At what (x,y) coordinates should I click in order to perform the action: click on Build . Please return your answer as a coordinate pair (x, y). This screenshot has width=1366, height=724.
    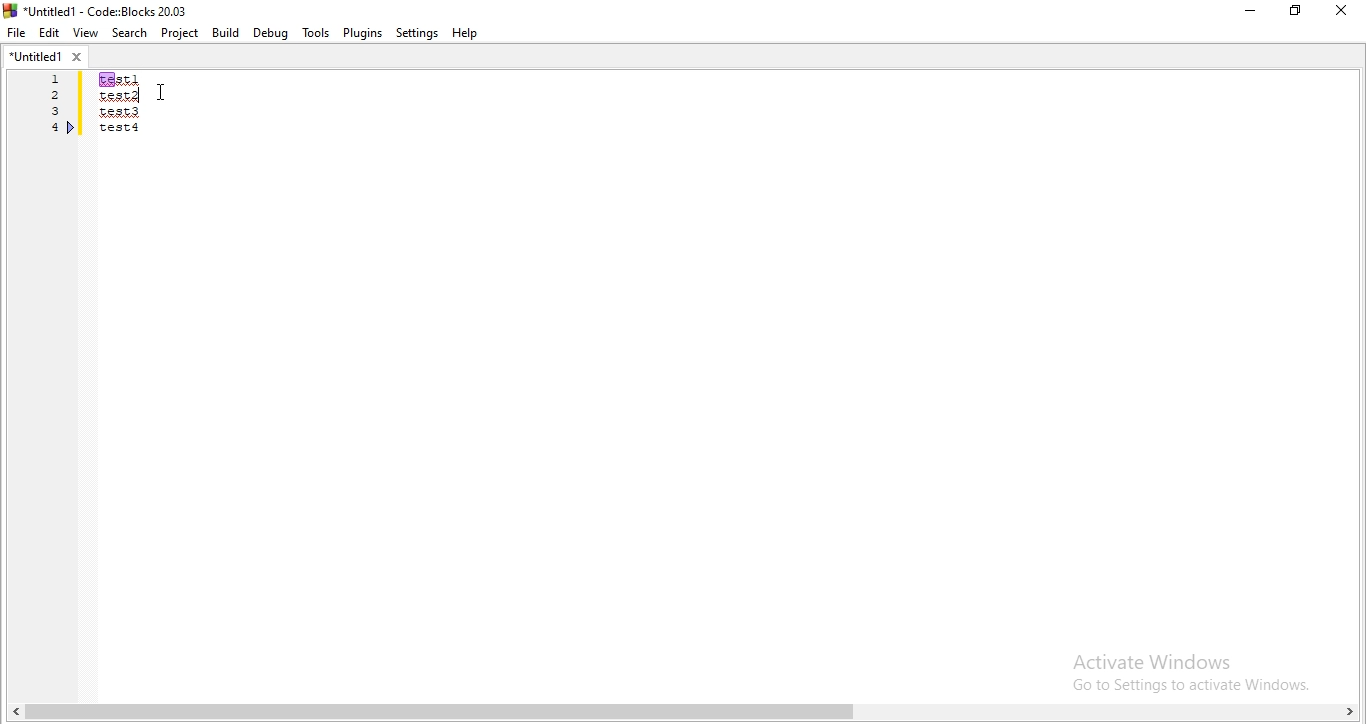
    Looking at the image, I should click on (226, 32).